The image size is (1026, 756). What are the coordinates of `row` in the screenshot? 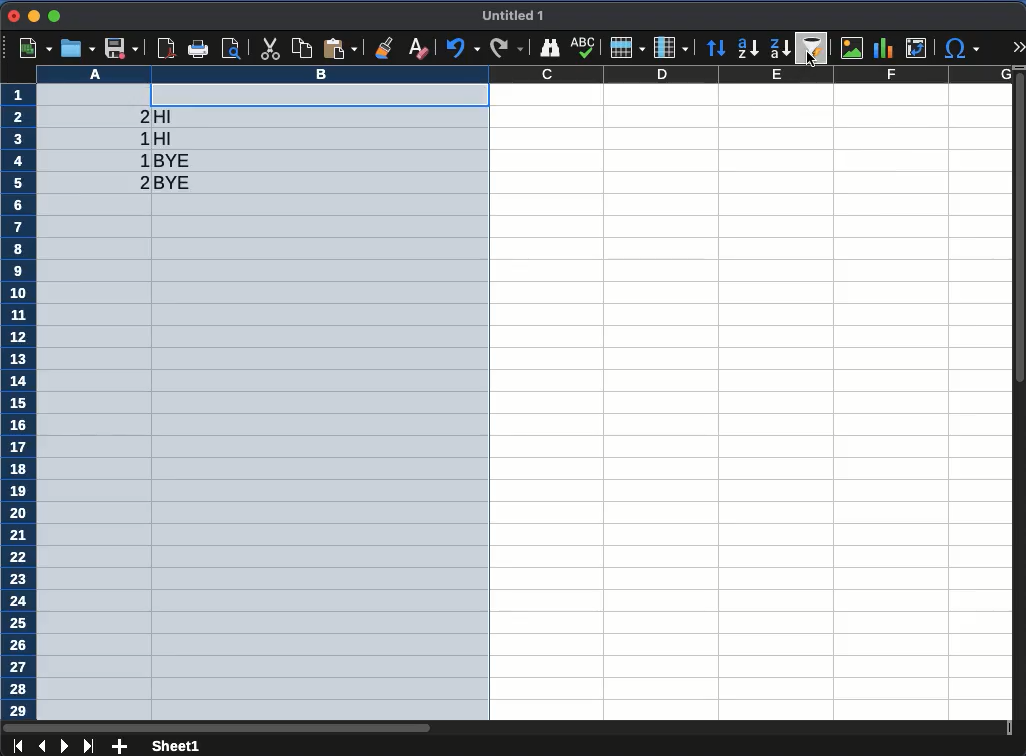 It's located at (624, 48).